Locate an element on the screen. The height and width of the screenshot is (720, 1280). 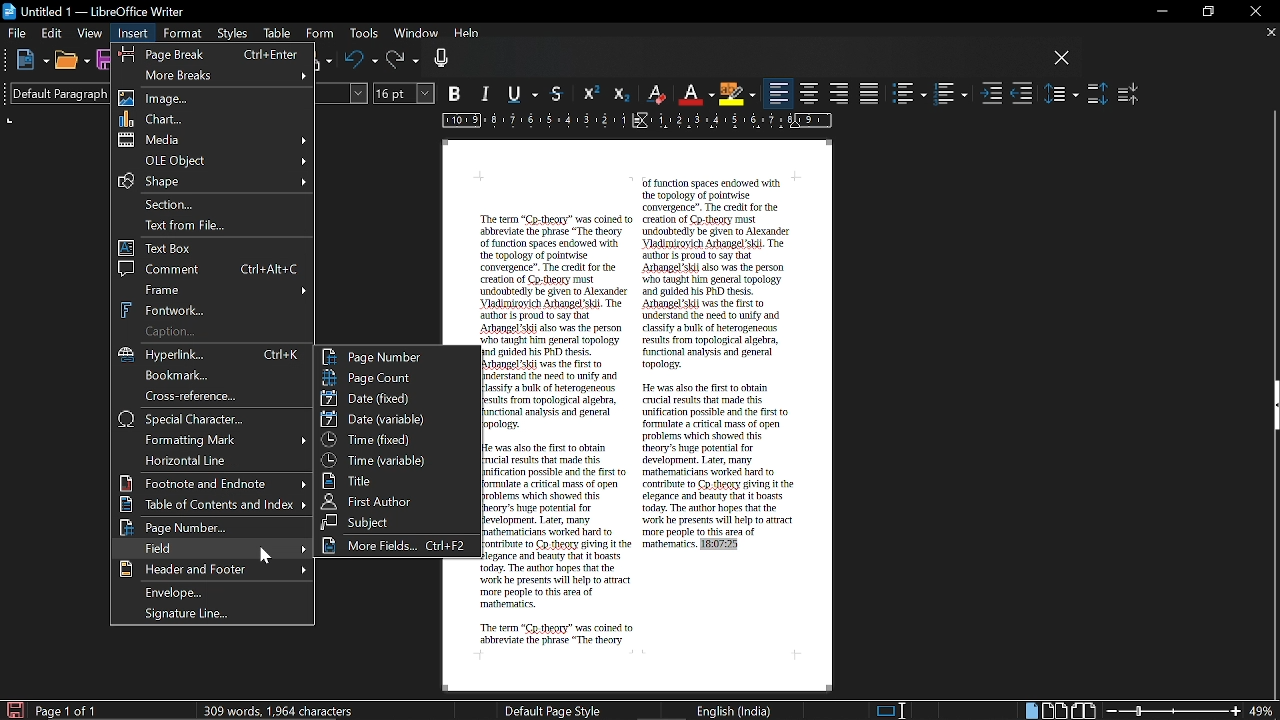
Undo is located at coordinates (361, 61).